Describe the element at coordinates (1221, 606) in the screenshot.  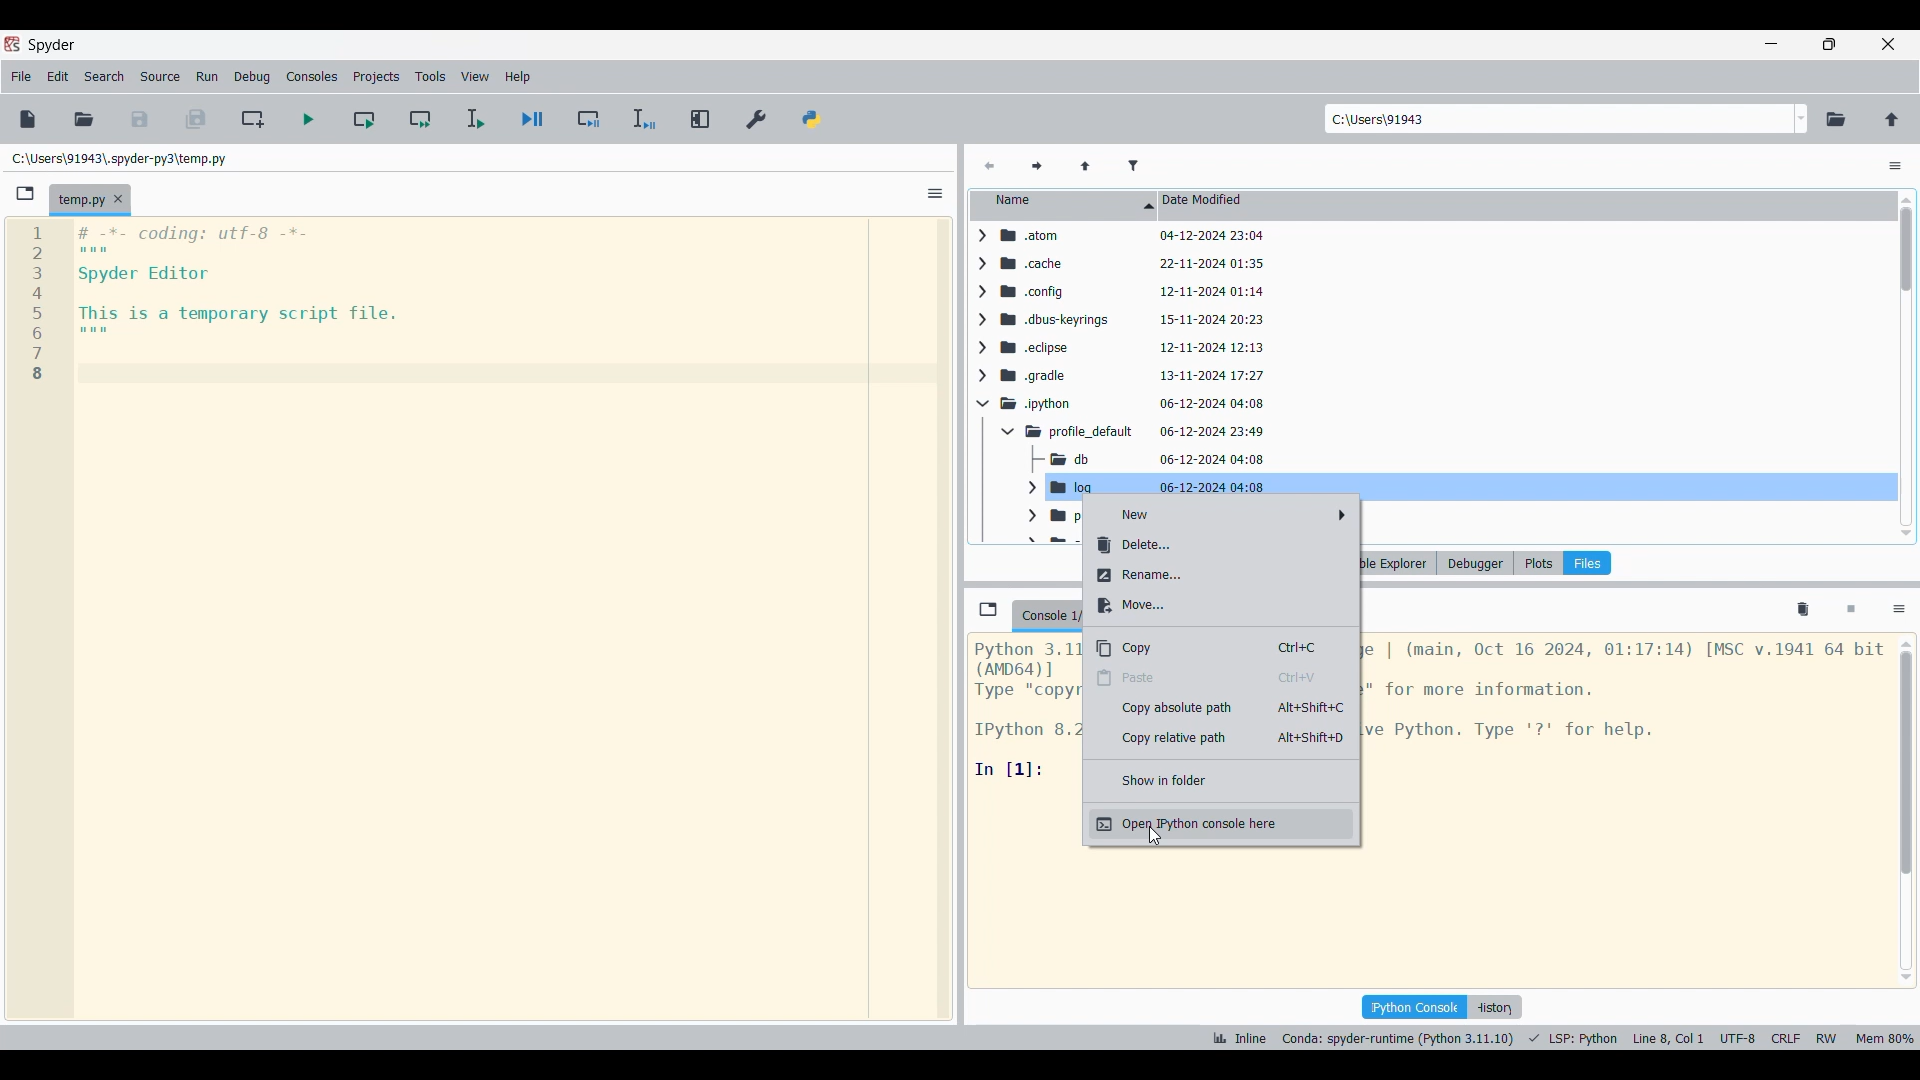
I see `Move` at that location.